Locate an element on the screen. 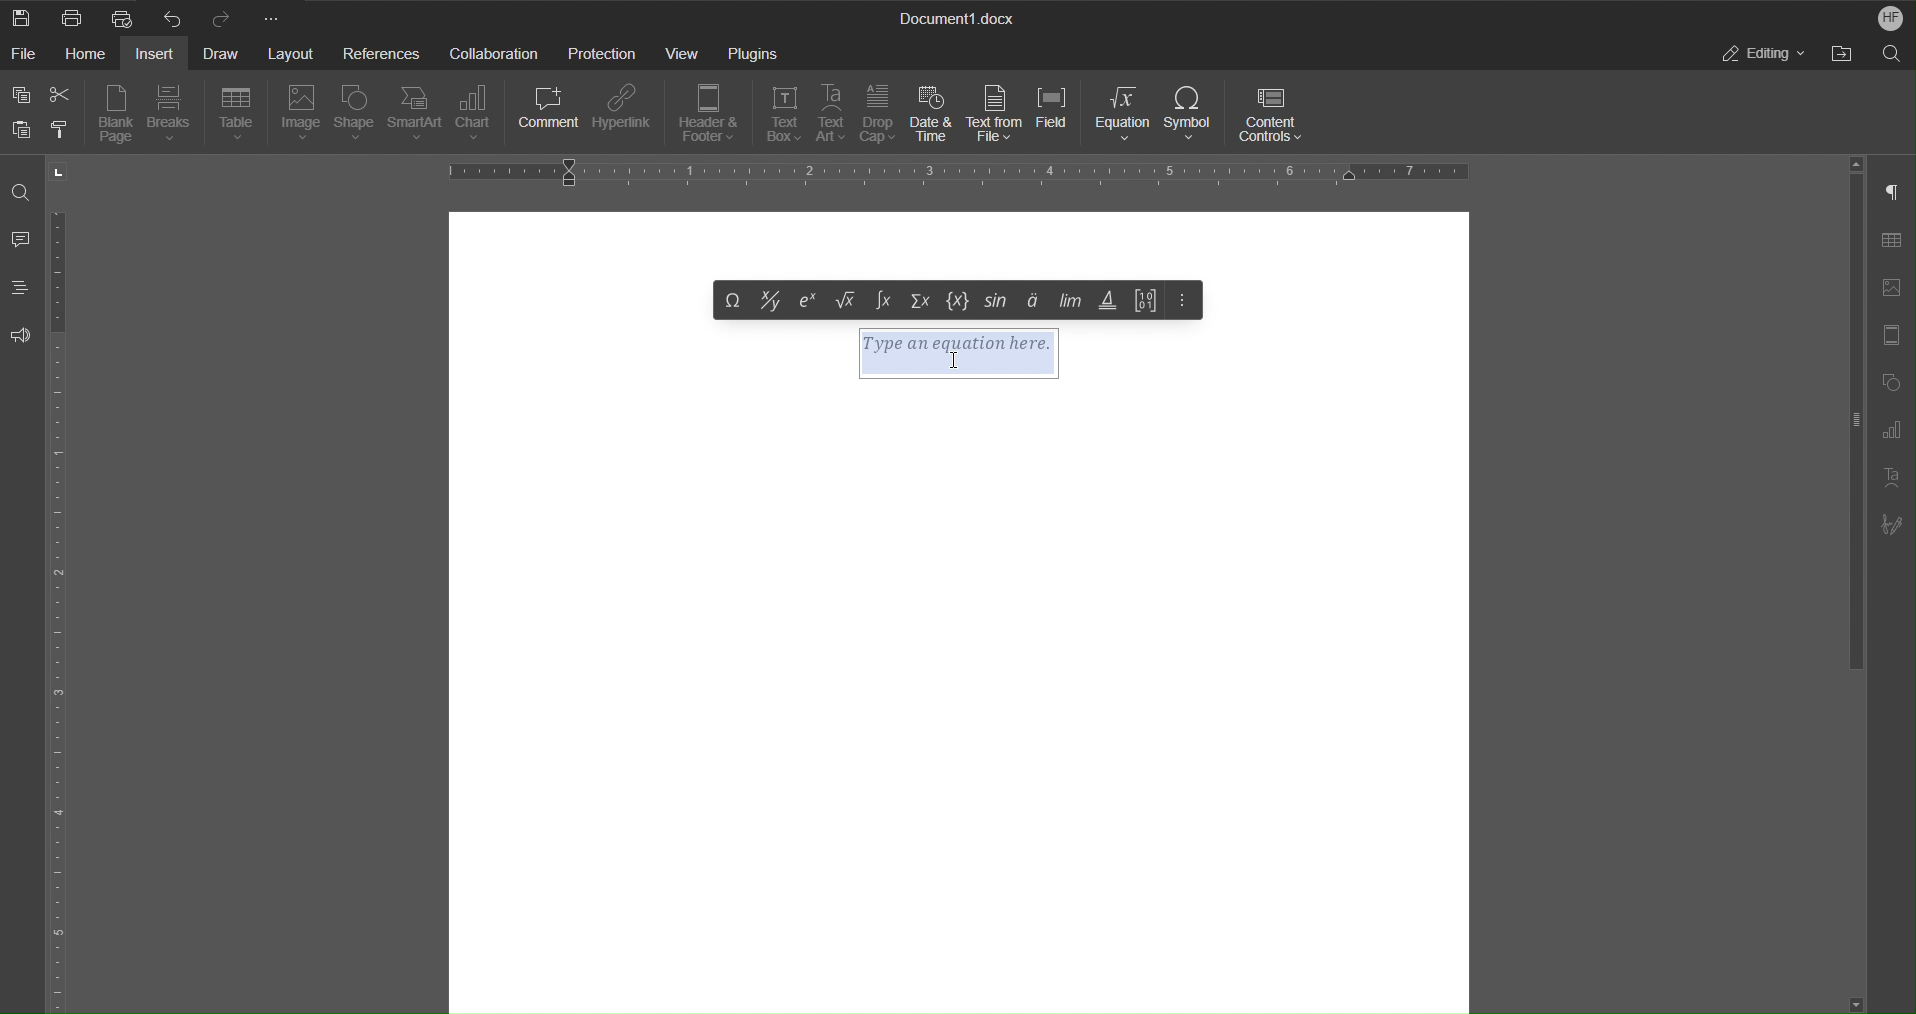 The height and width of the screenshot is (1014, 1916). Protection is located at coordinates (606, 52).